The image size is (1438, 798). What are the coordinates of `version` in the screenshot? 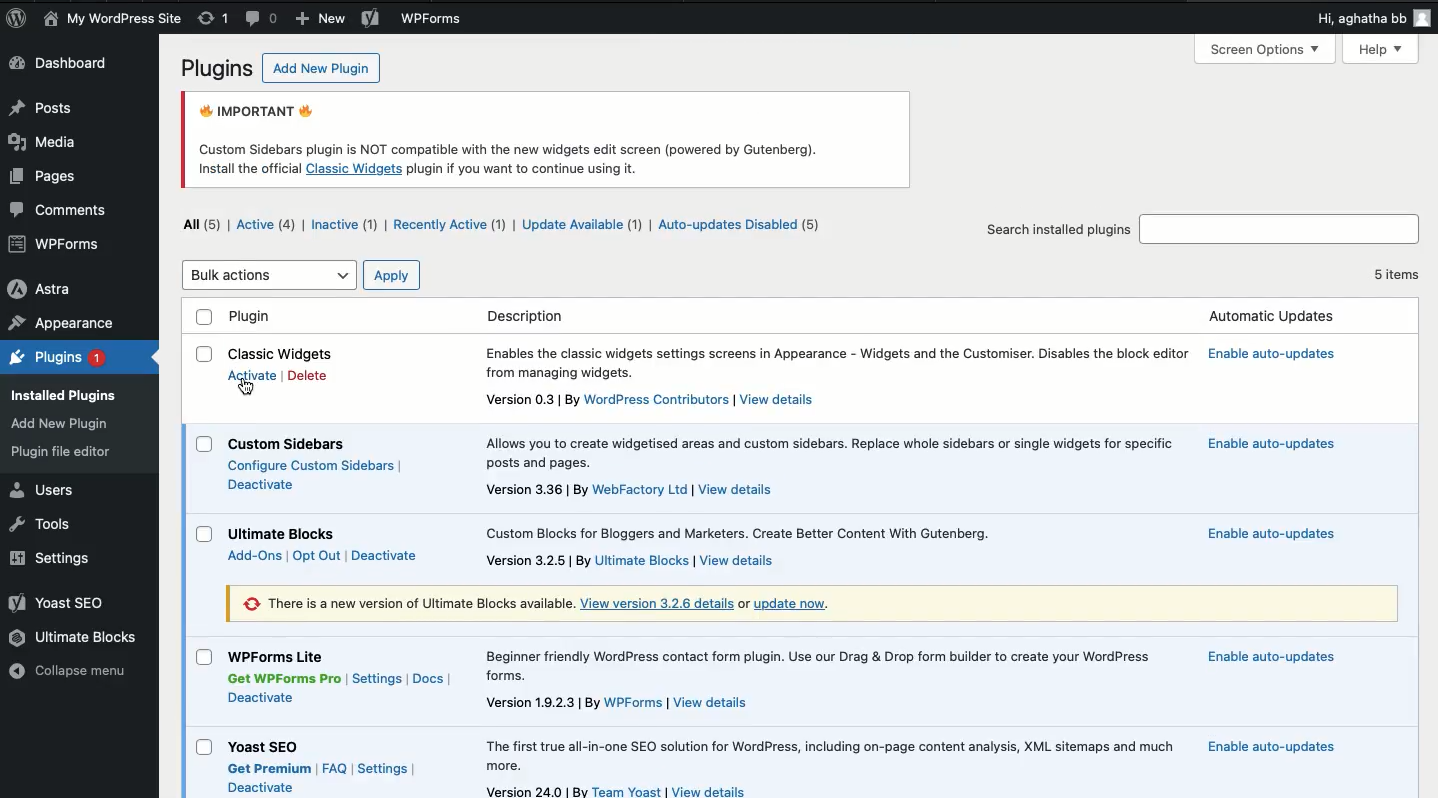 It's located at (522, 400).